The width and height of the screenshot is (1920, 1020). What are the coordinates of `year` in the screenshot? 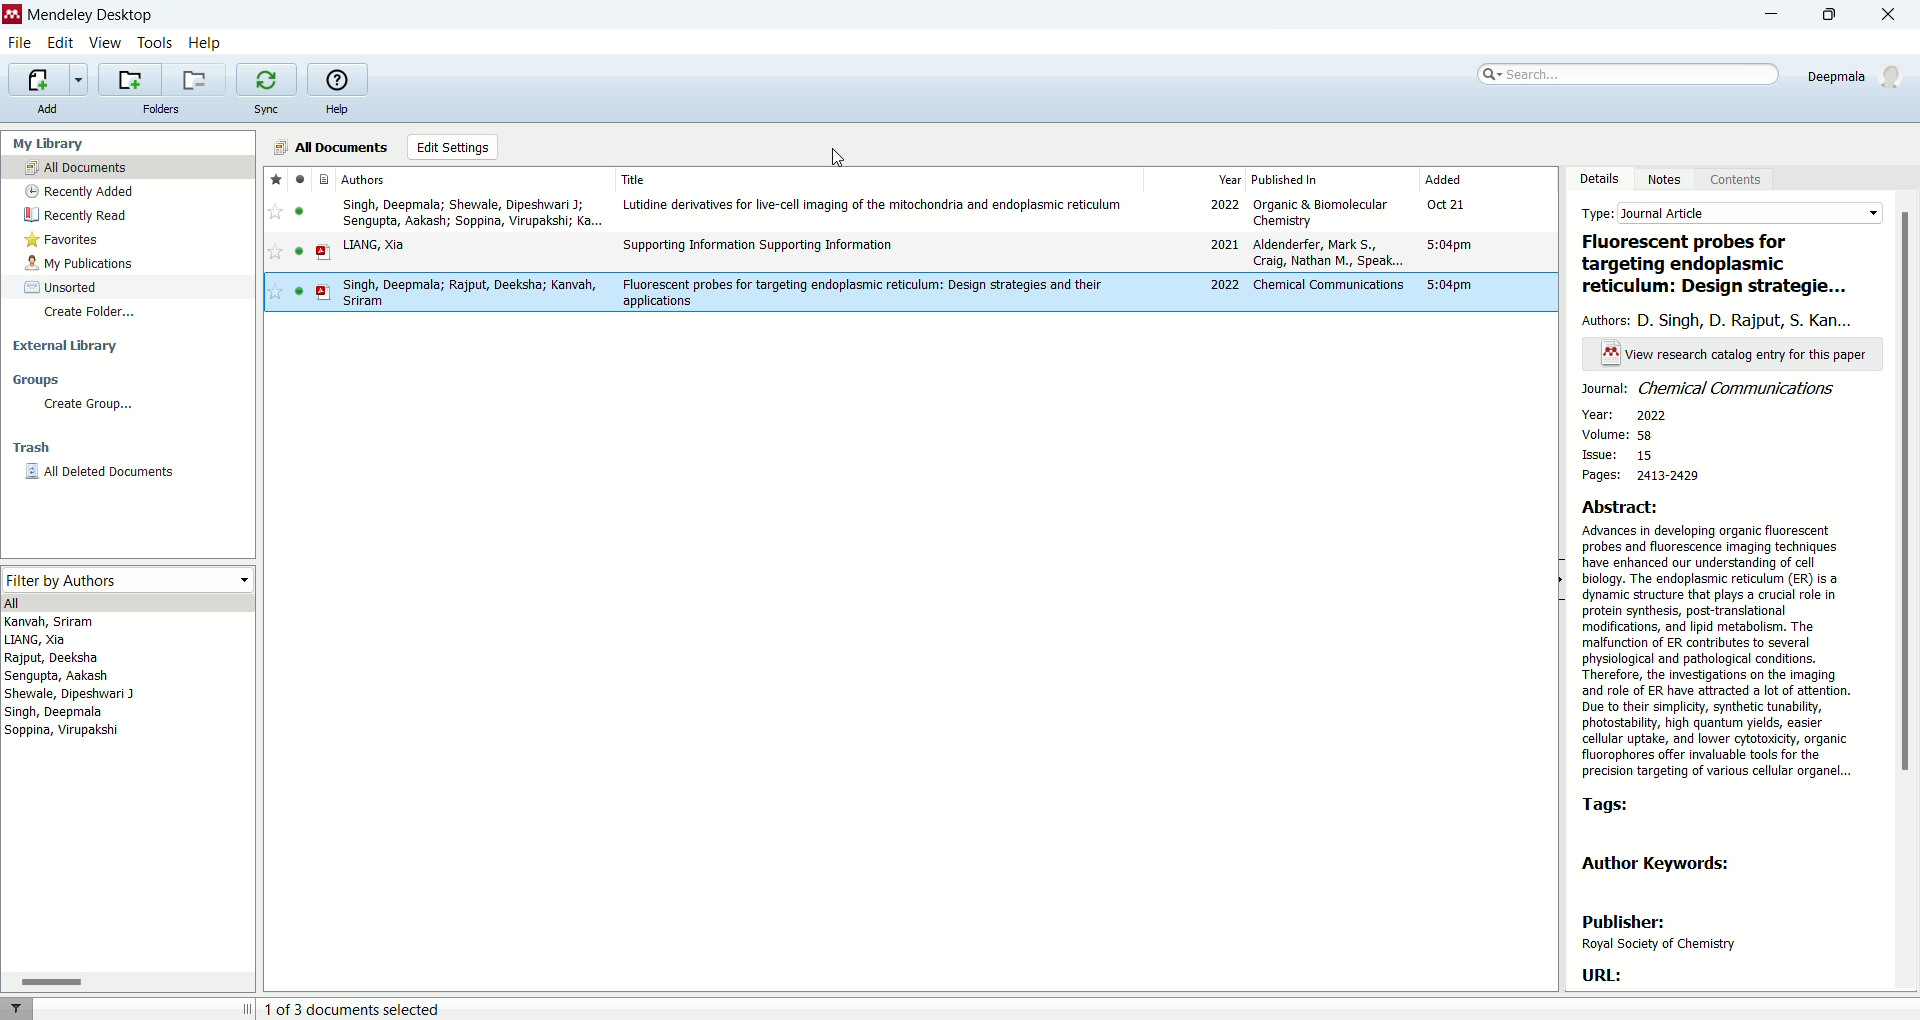 It's located at (1196, 178).